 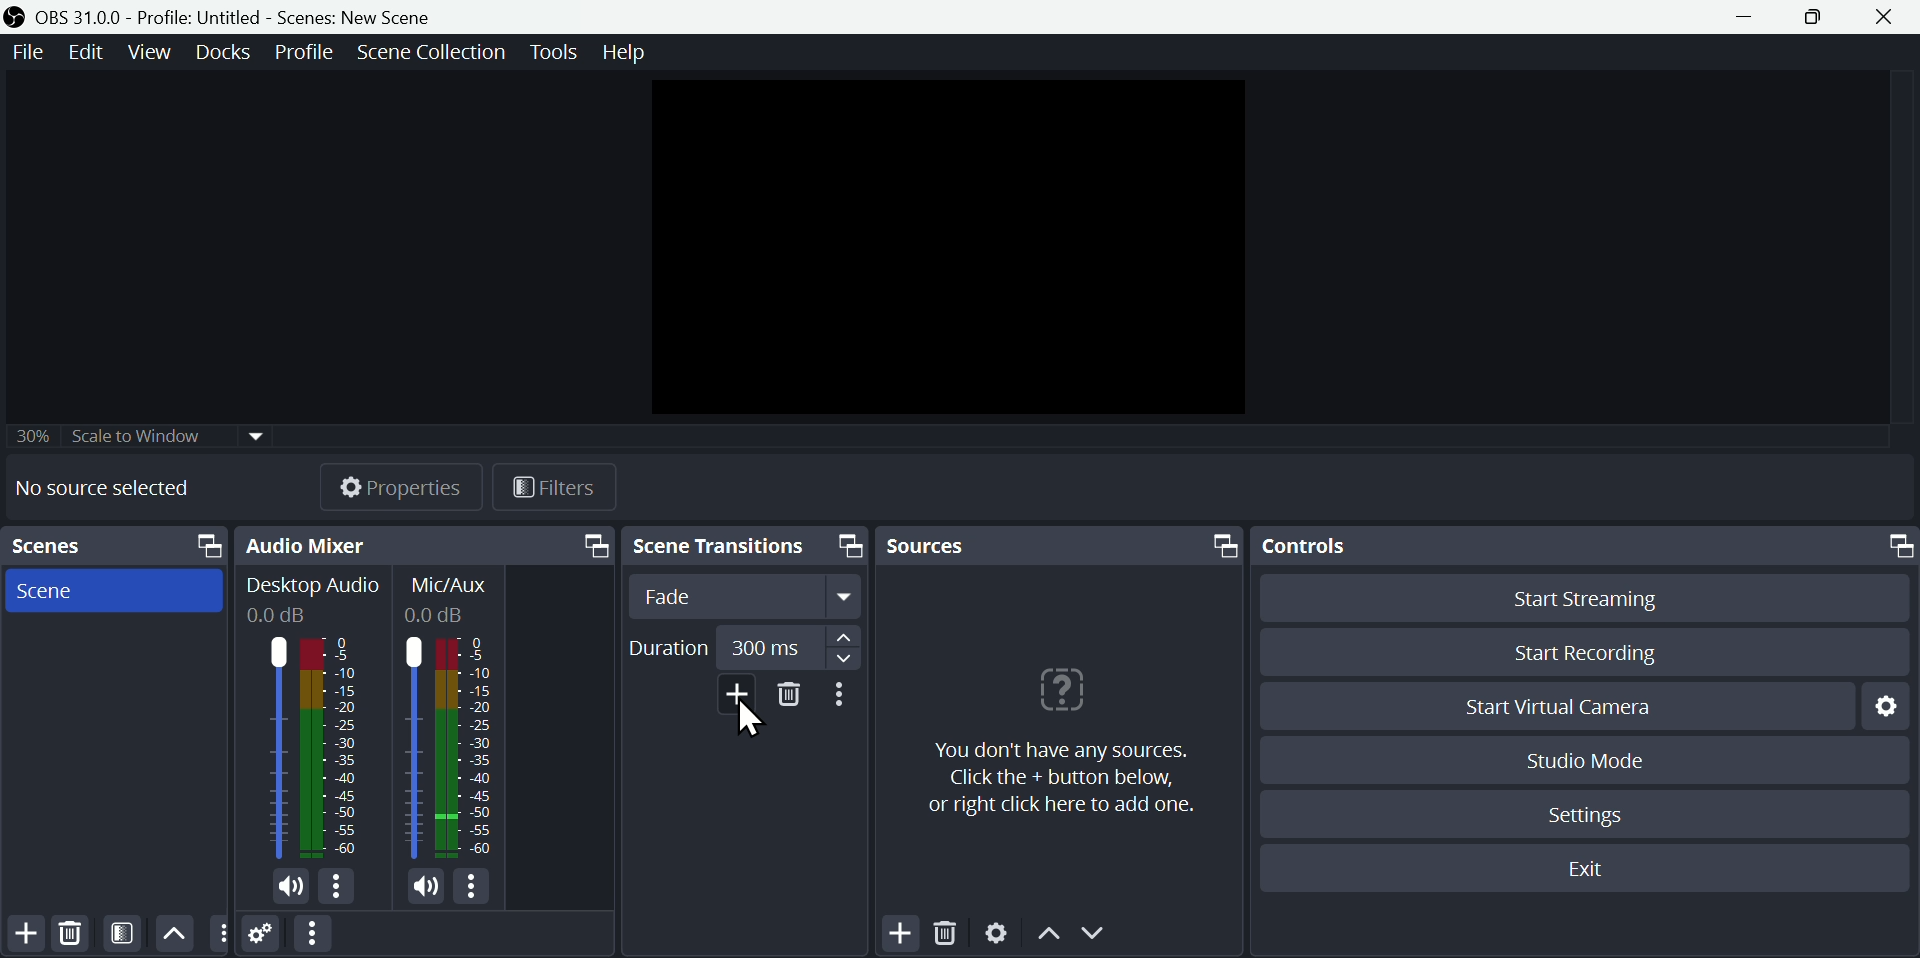 I want to click on , so click(x=430, y=50).